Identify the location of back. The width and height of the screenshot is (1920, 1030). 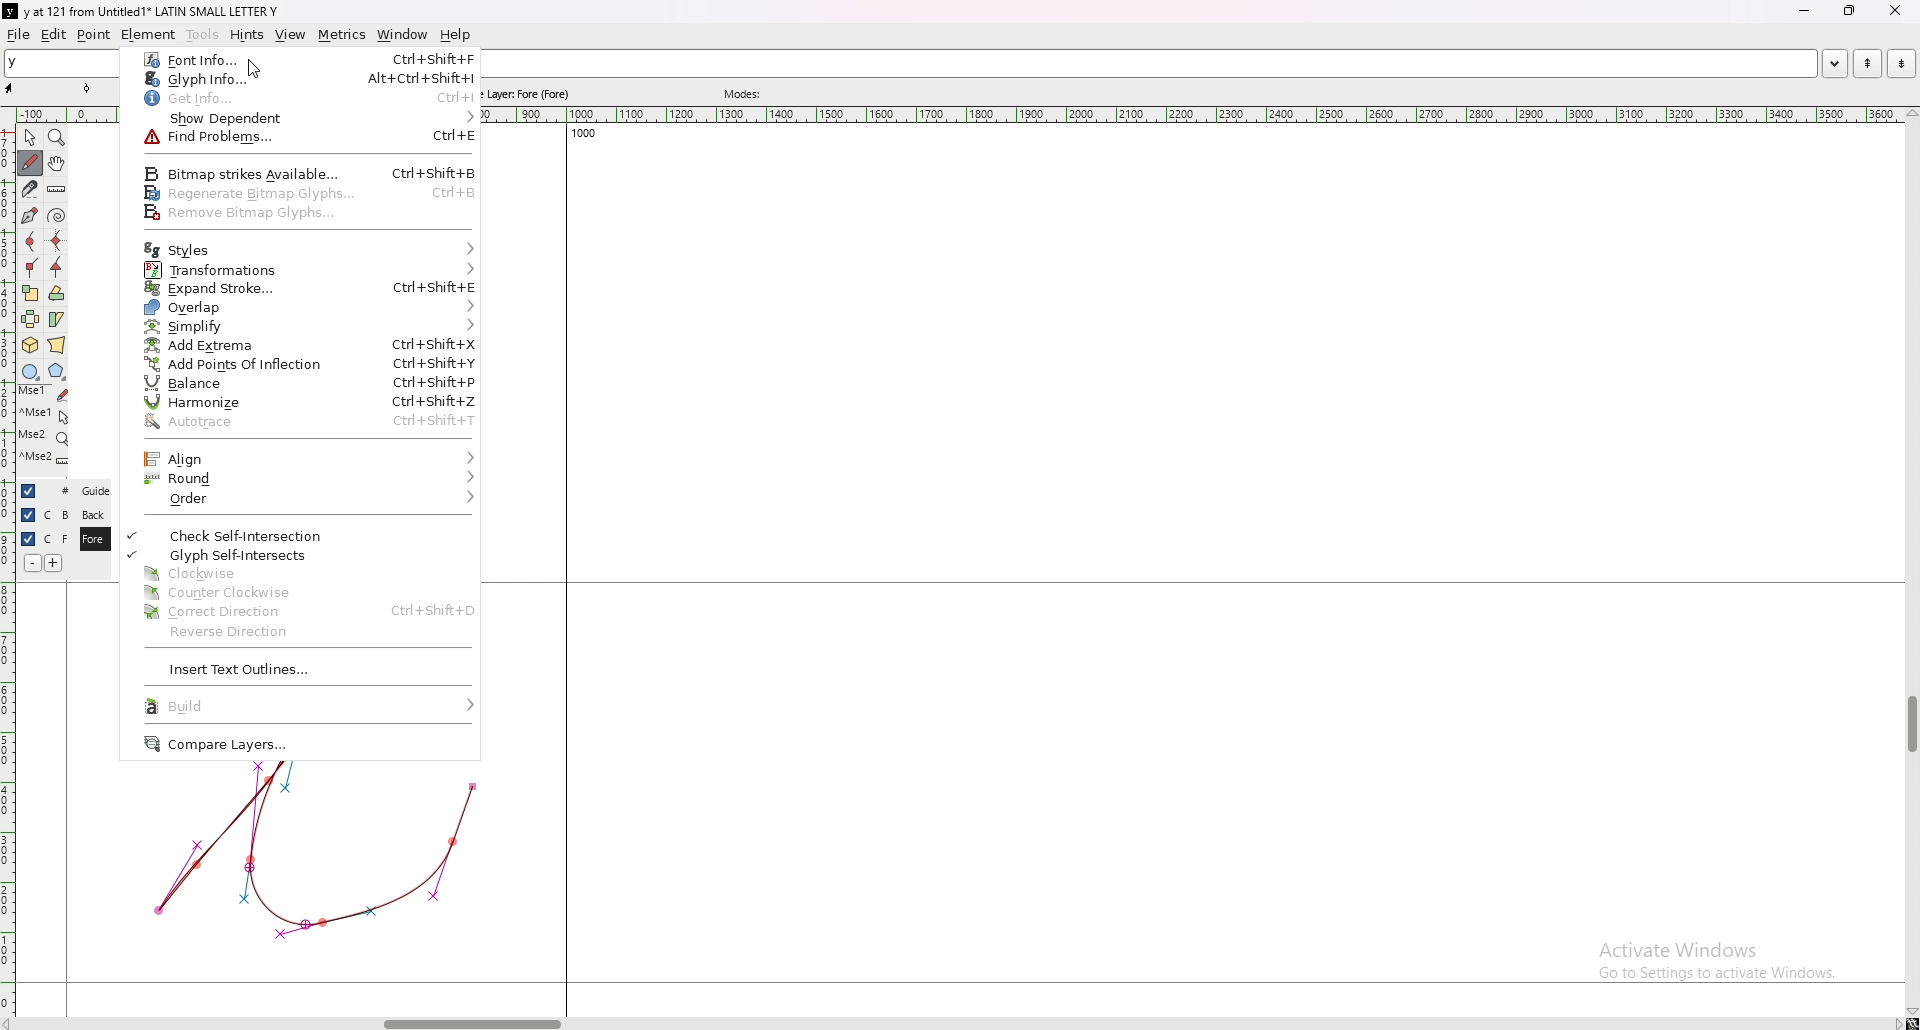
(93, 515).